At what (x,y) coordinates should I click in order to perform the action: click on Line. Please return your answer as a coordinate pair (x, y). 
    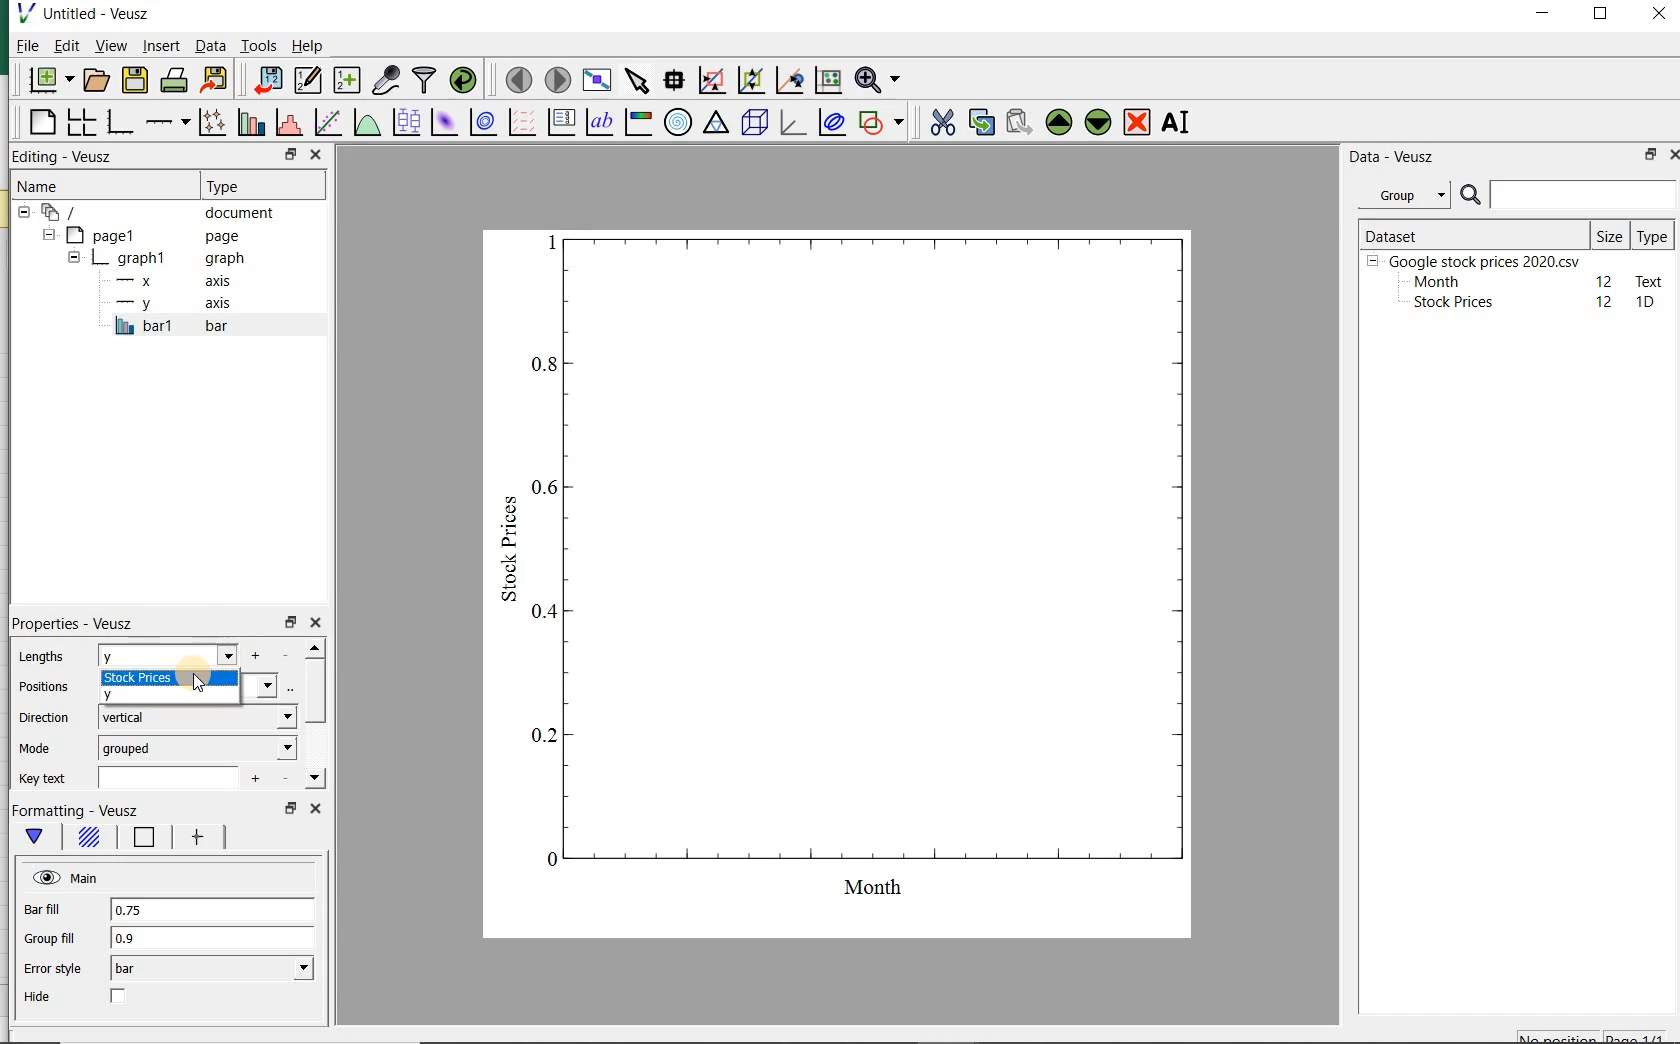
    Looking at the image, I should click on (144, 838).